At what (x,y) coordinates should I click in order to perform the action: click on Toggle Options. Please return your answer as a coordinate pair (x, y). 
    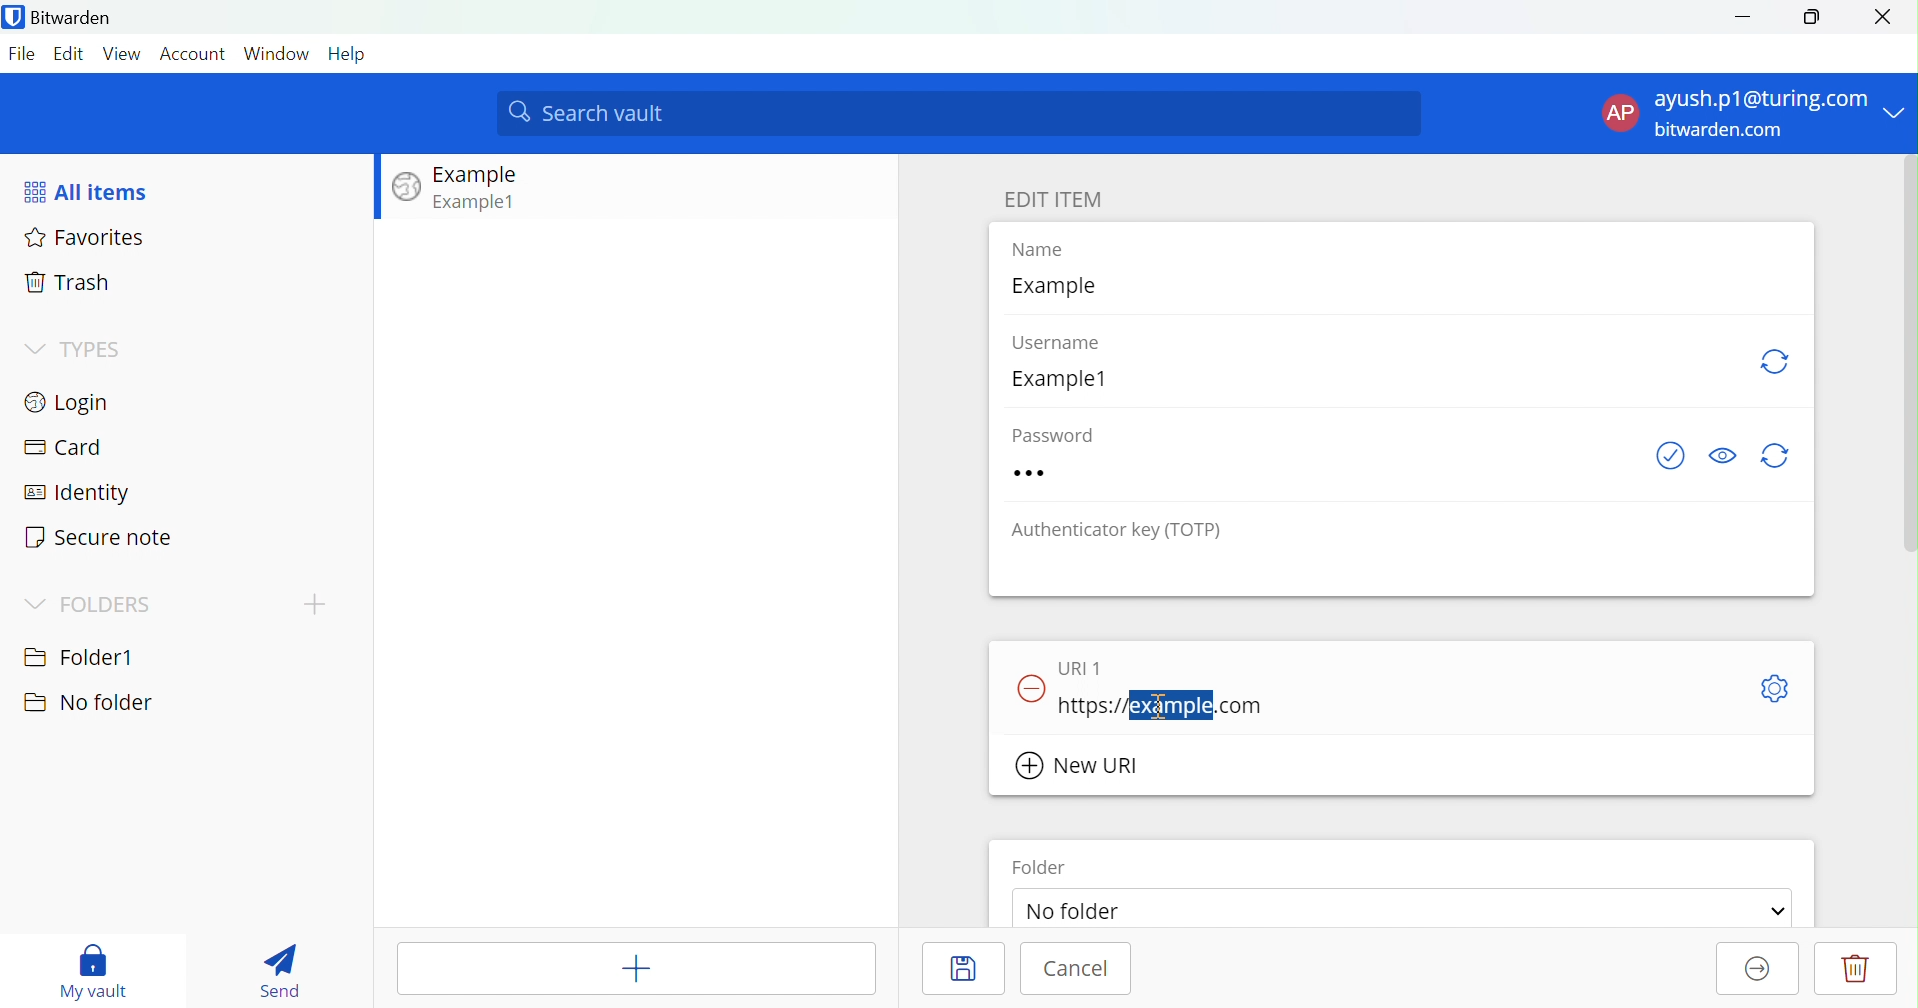
    Looking at the image, I should click on (1775, 690).